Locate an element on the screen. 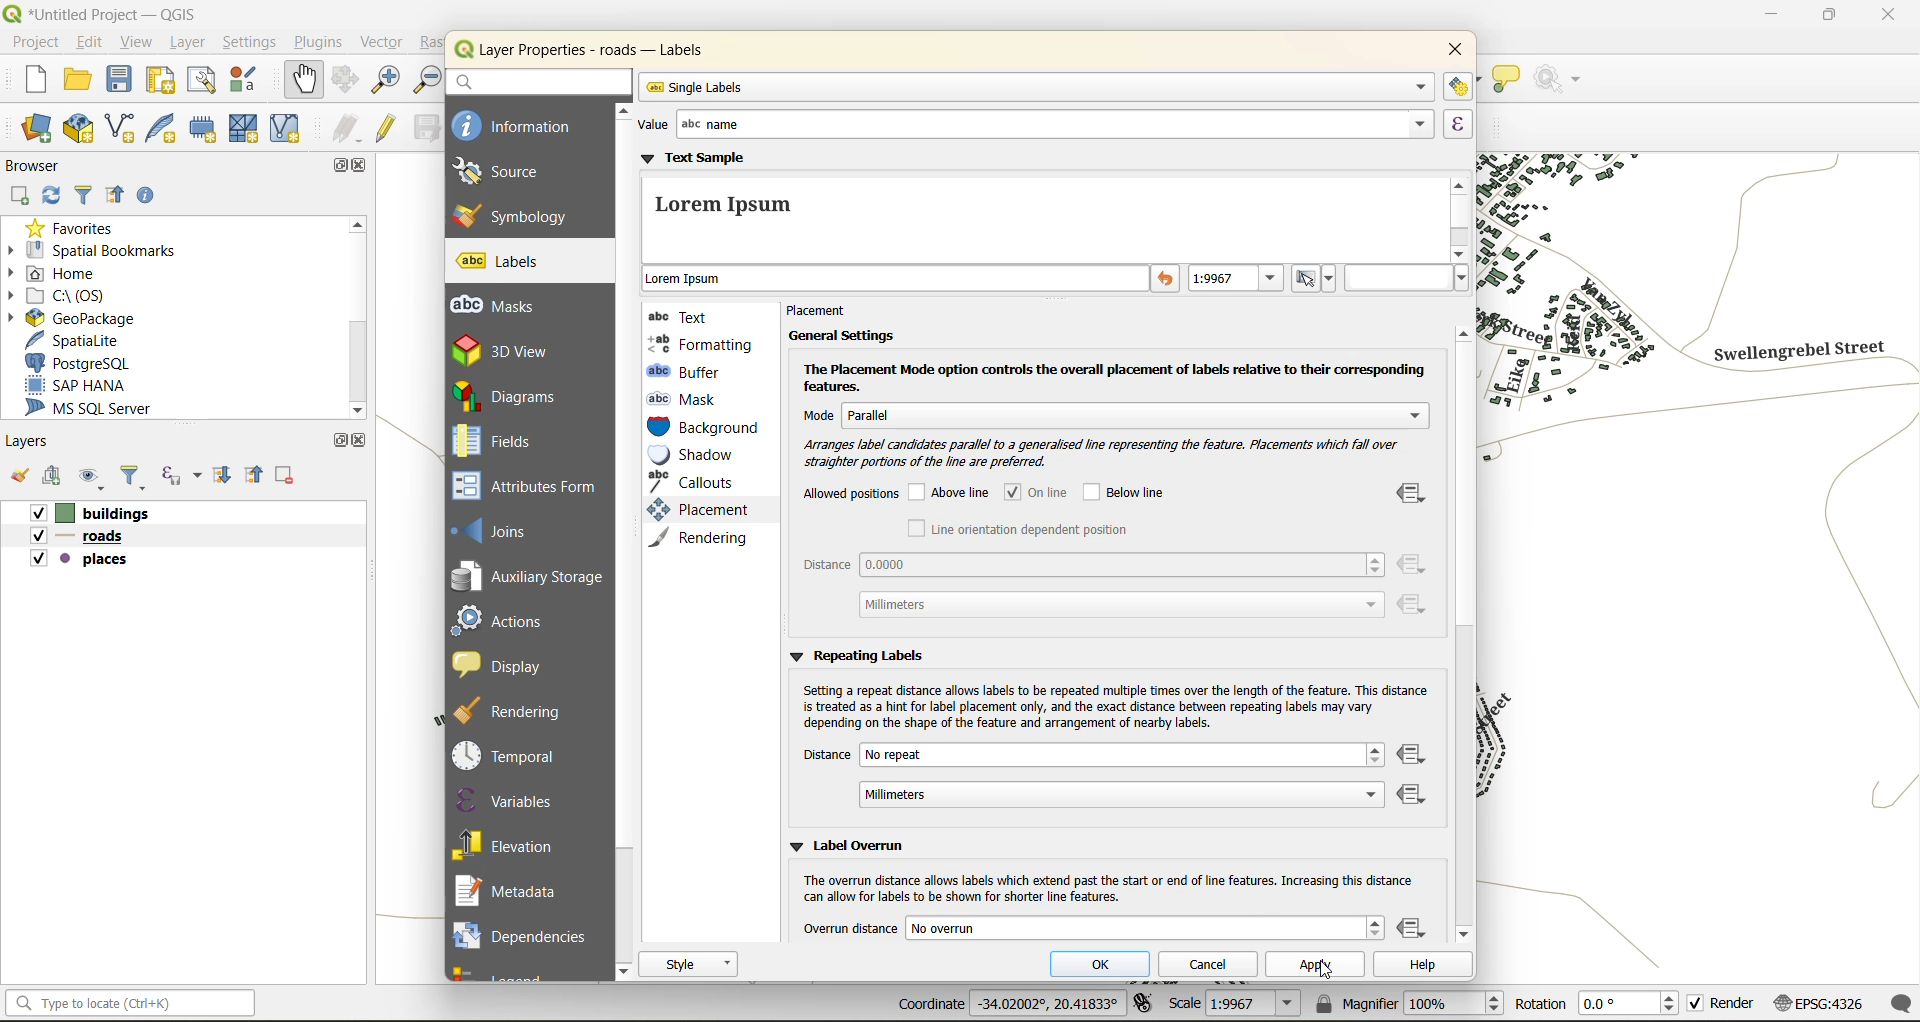 This screenshot has width=1920, height=1022. elevation is located at coordinates (512, 843).